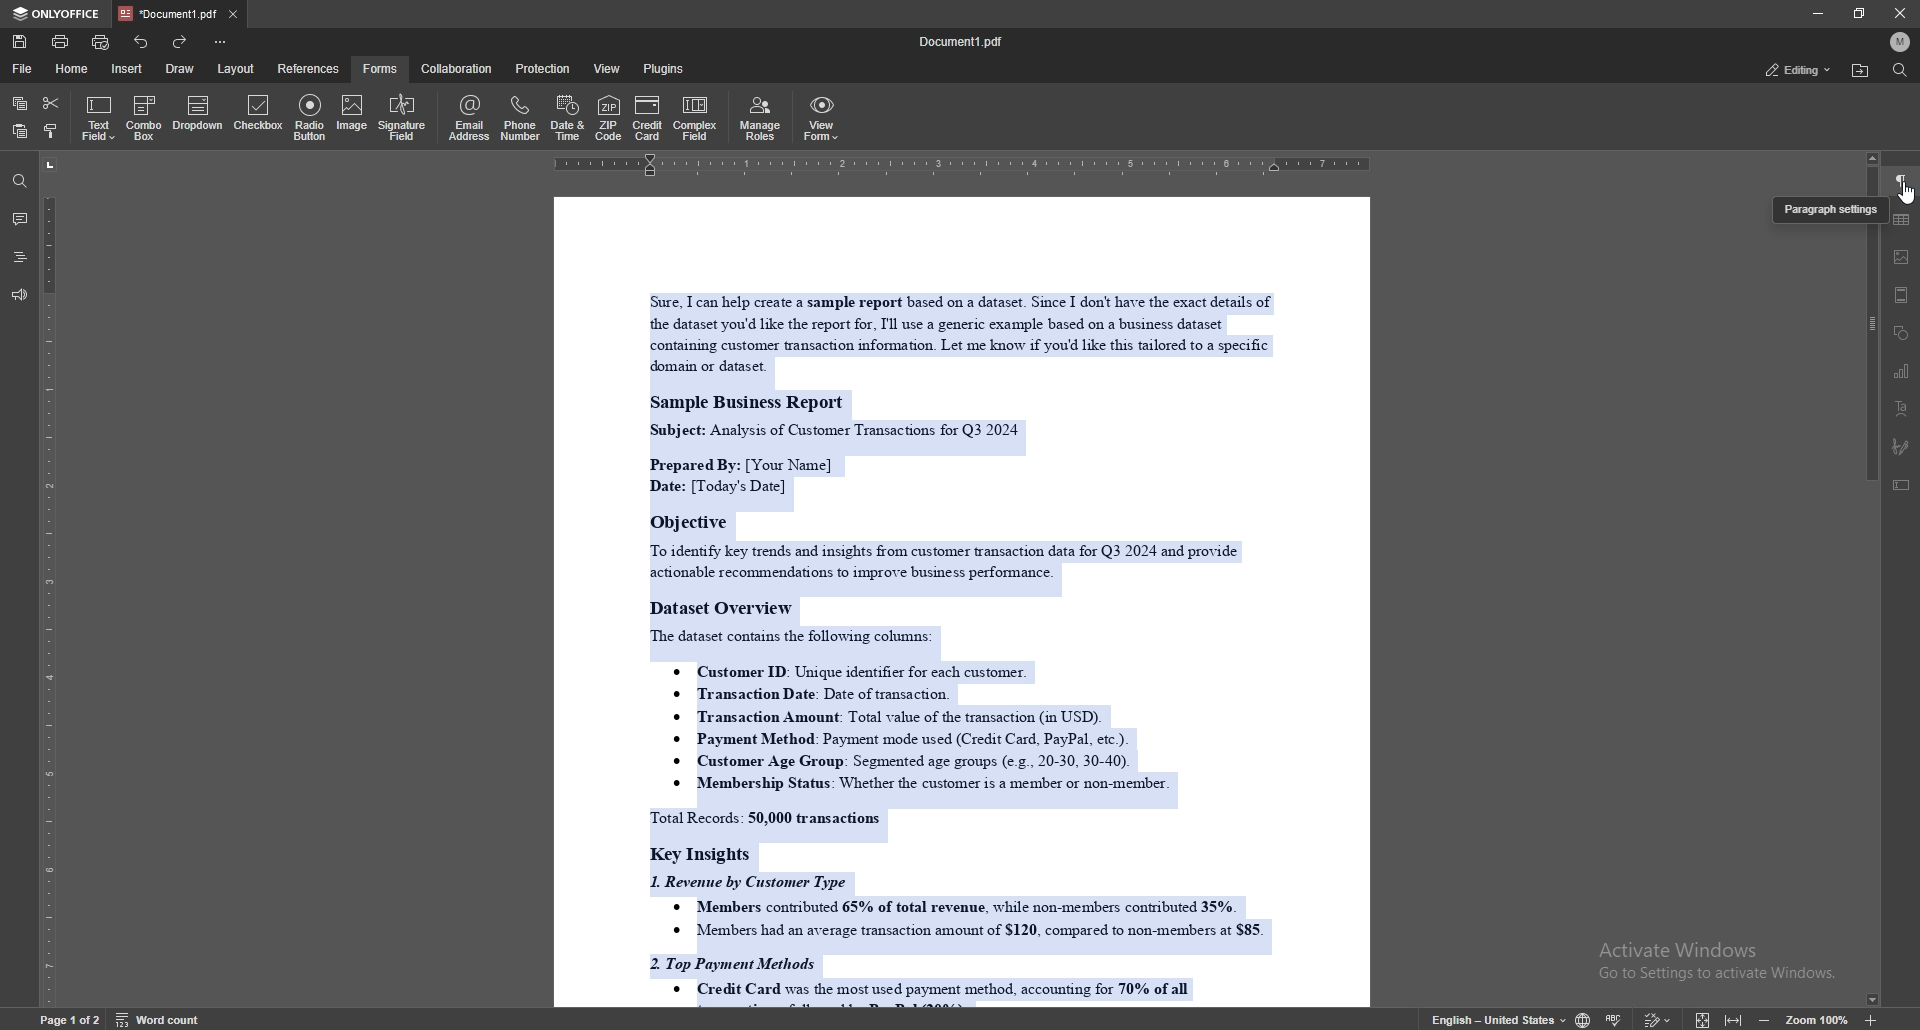  Describe the element at coordinates (1902, 333) in the screenshot. I see `shapes` at that location.